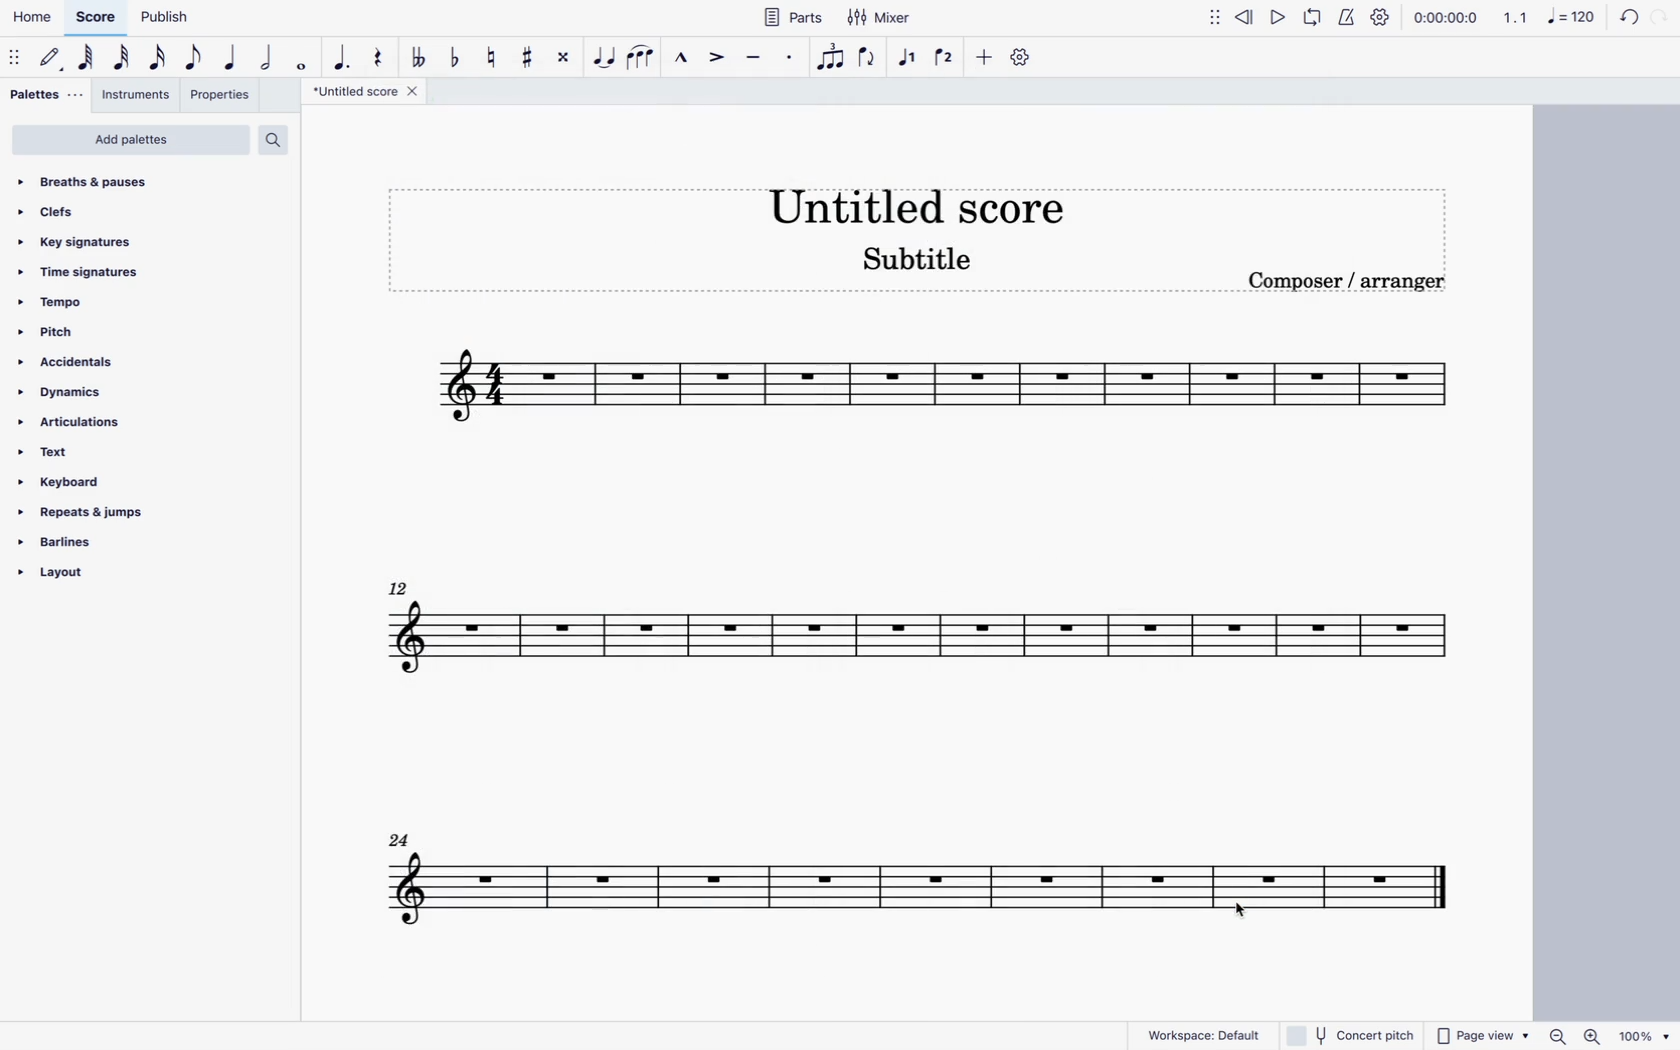  I want to click on settings, so click(1022, 61).